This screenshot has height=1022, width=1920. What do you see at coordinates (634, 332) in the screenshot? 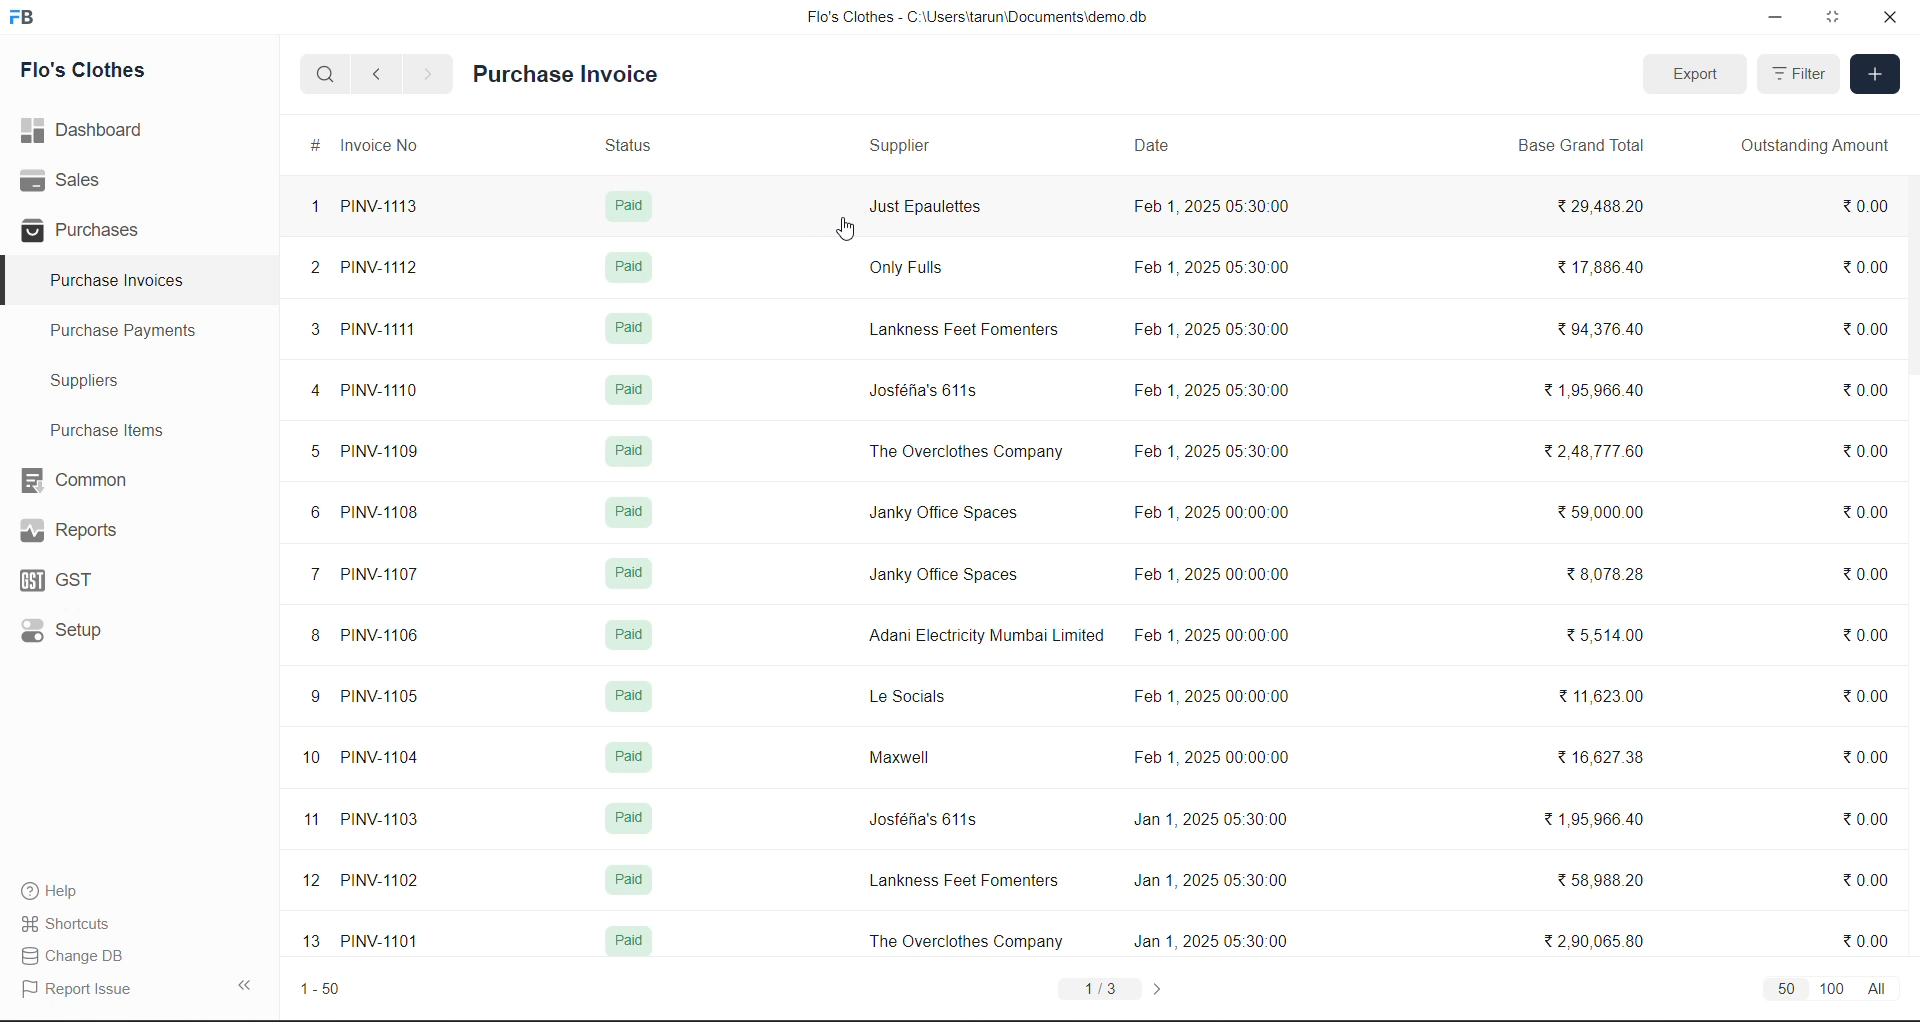
I see `Paid` at bounding box center [634, 332].